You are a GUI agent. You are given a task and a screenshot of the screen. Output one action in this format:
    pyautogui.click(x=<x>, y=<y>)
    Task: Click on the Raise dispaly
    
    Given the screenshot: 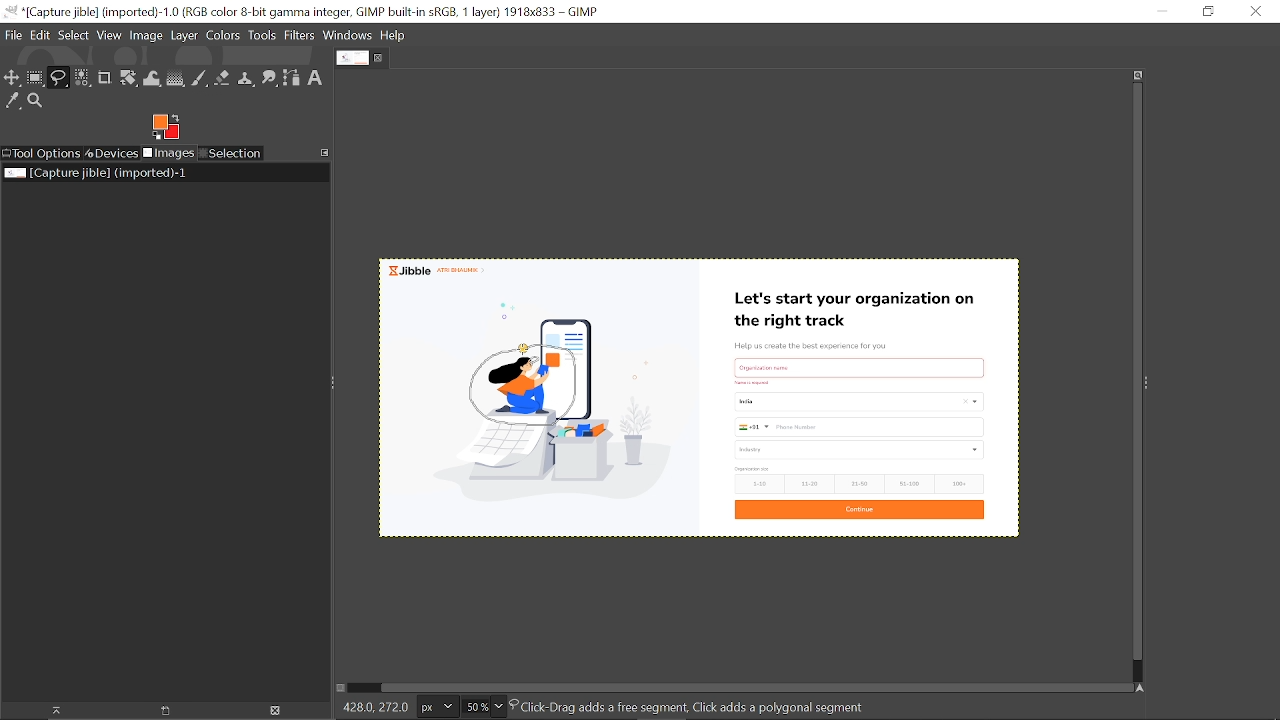 What is the action you would take?
    pyautogui.click(x=50, y=711)
    